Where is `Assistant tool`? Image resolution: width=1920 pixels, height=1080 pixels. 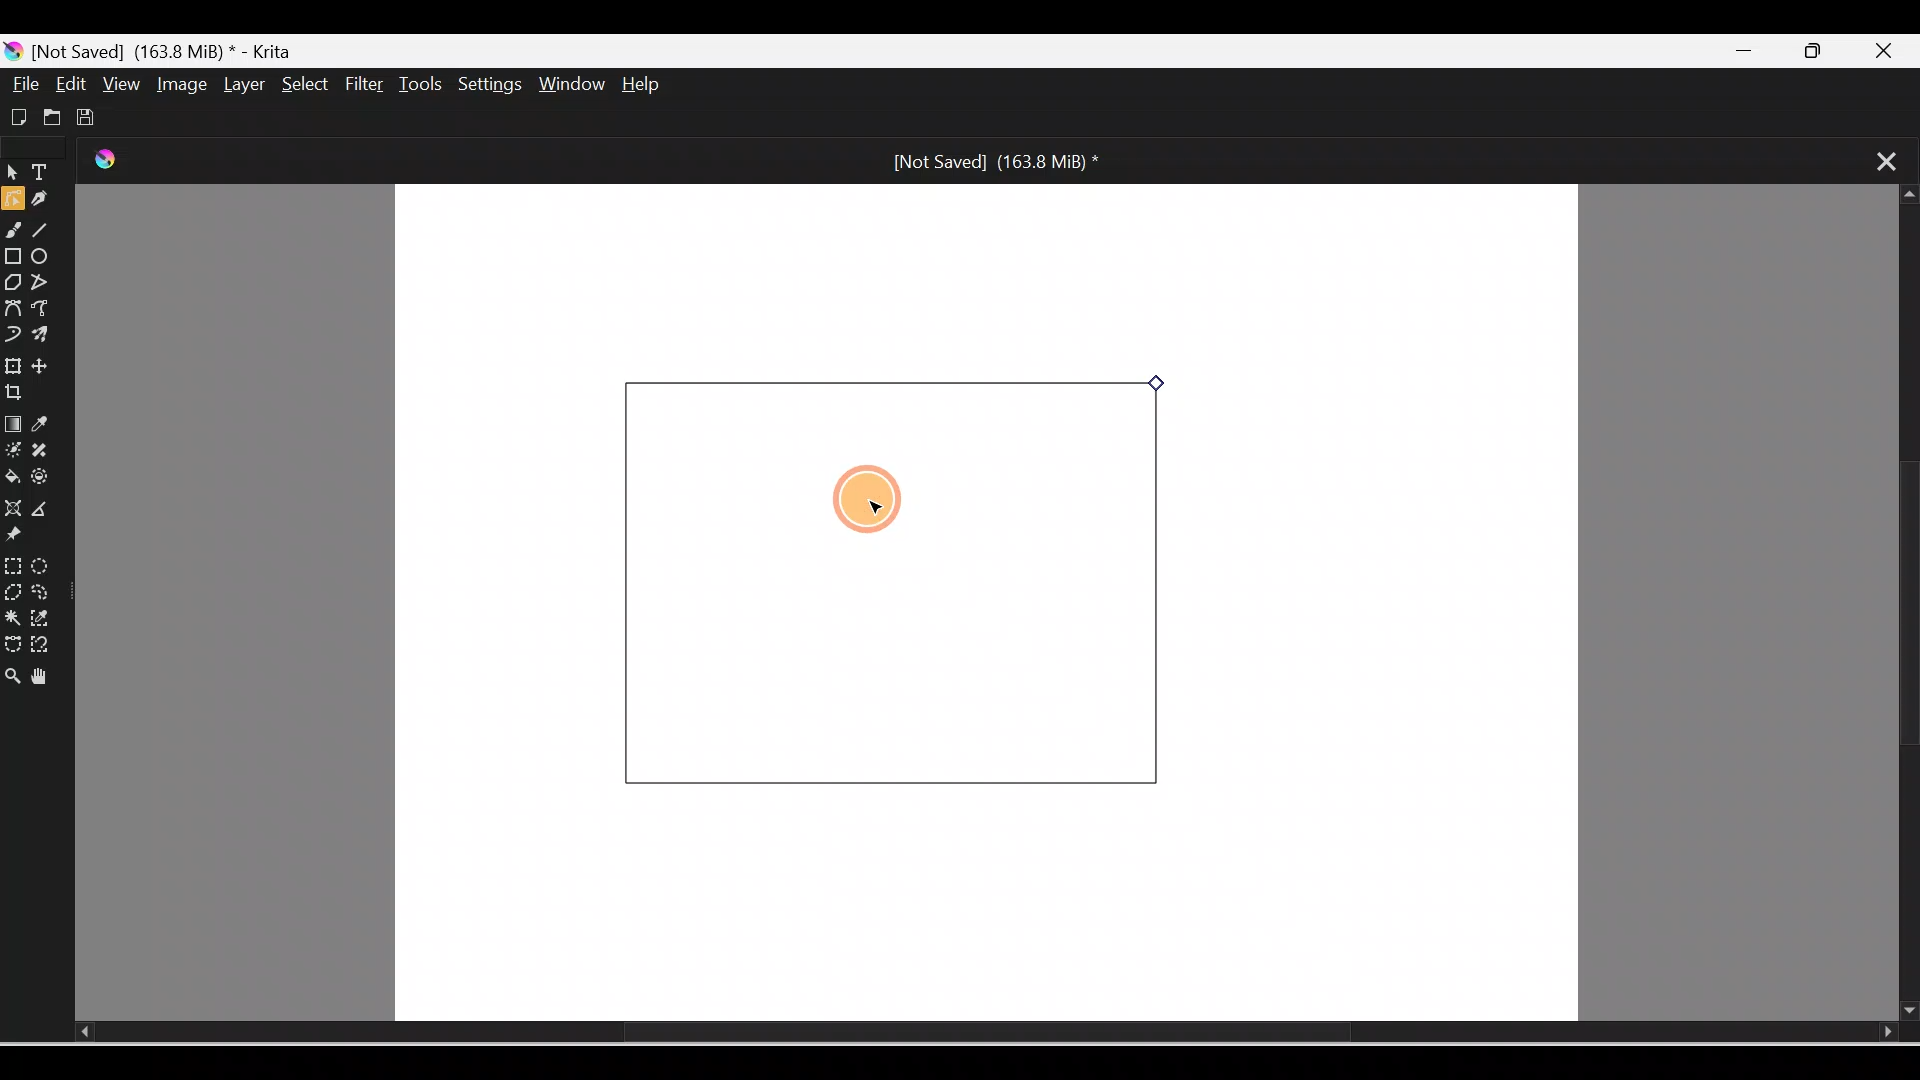
Assistant tool is located at coordinates (12, 508).